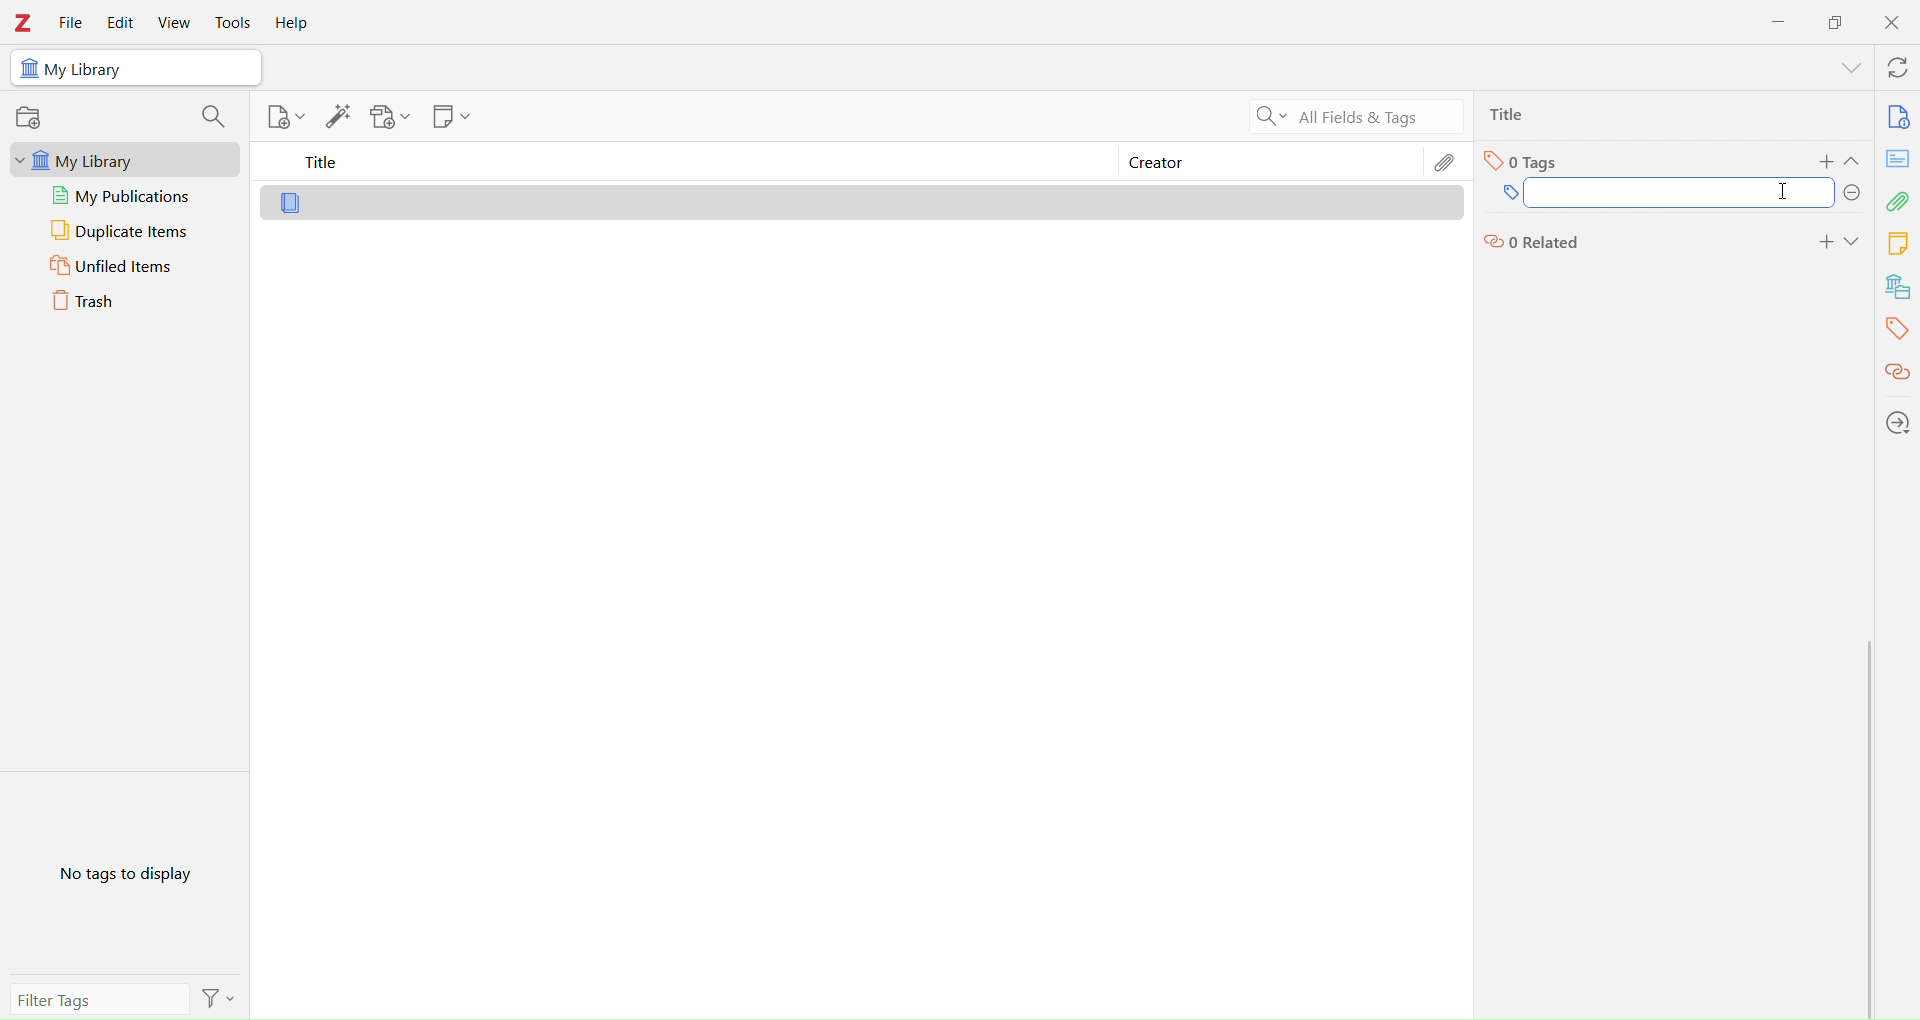  What do you see at coordinates (178, 23) in the screenshot?
I see `View` at bounding box center [178, 23].